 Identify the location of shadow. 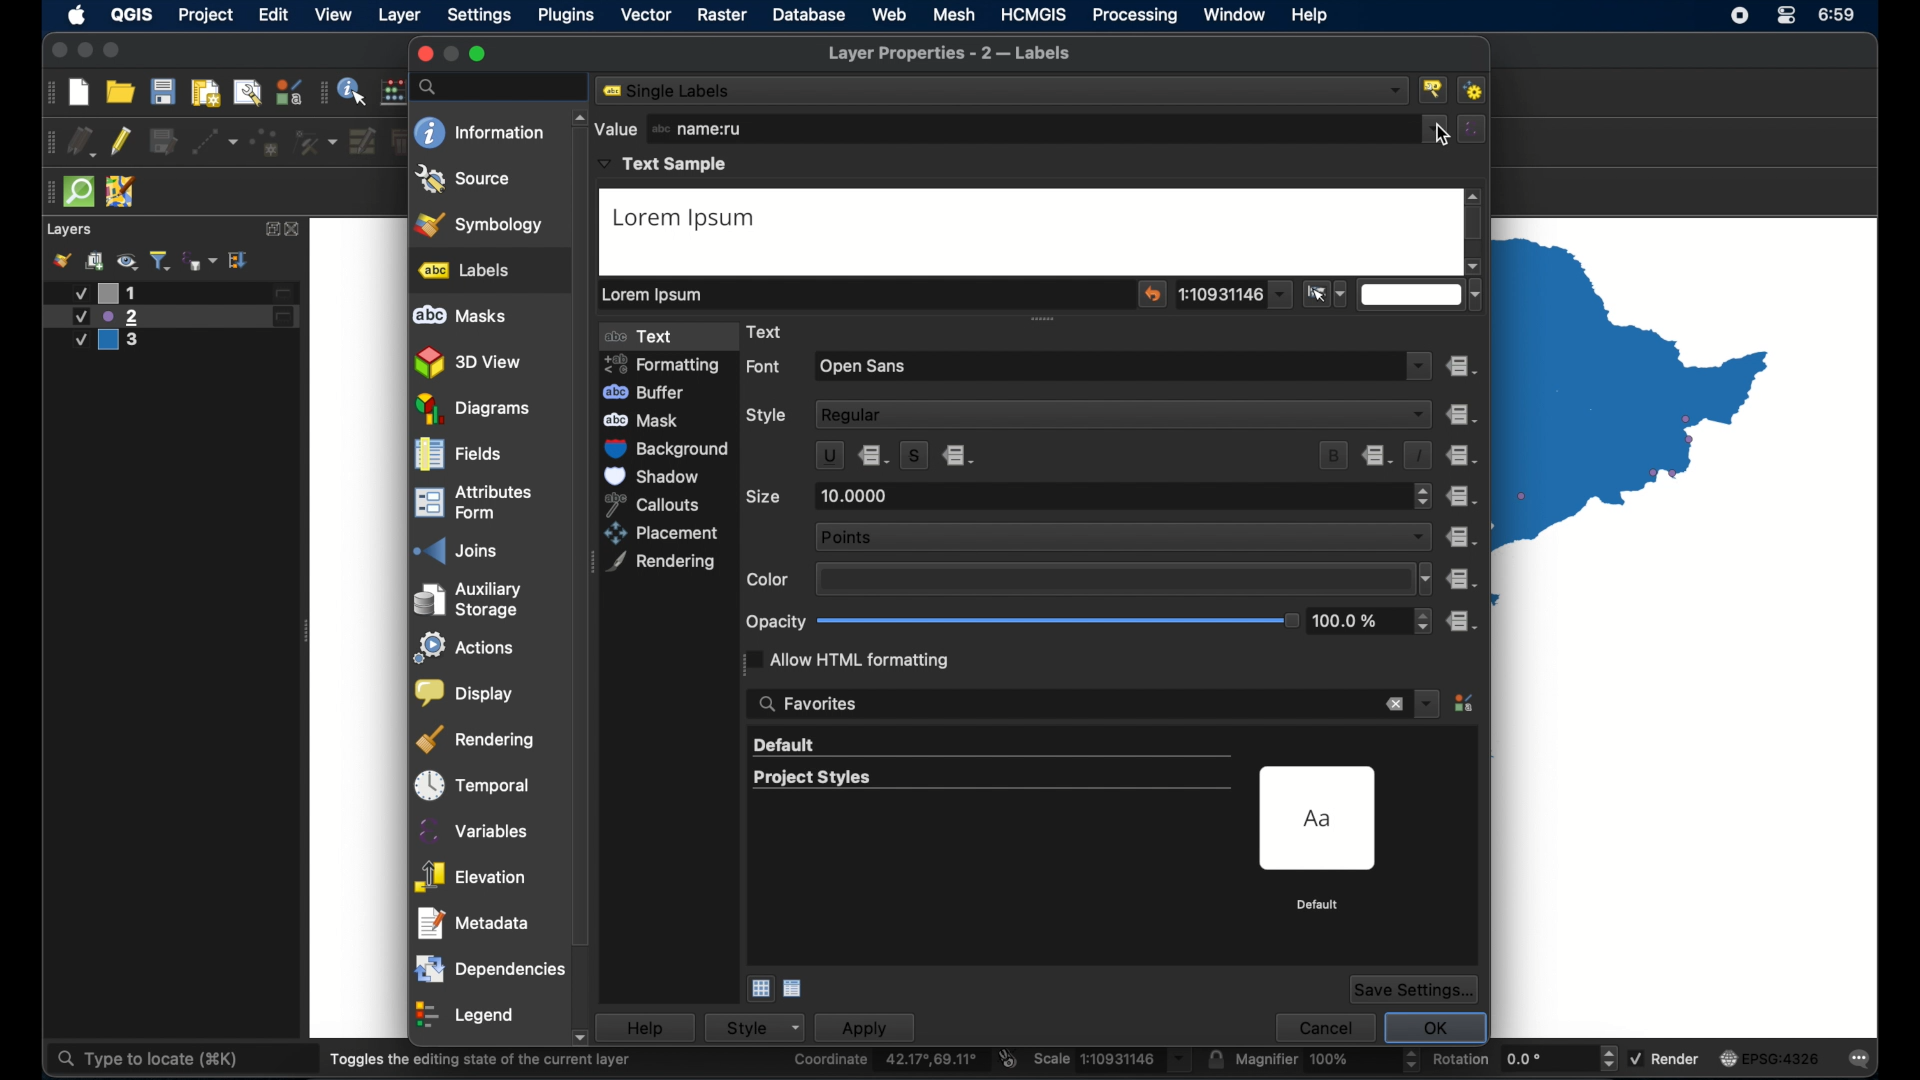
(656, 476).